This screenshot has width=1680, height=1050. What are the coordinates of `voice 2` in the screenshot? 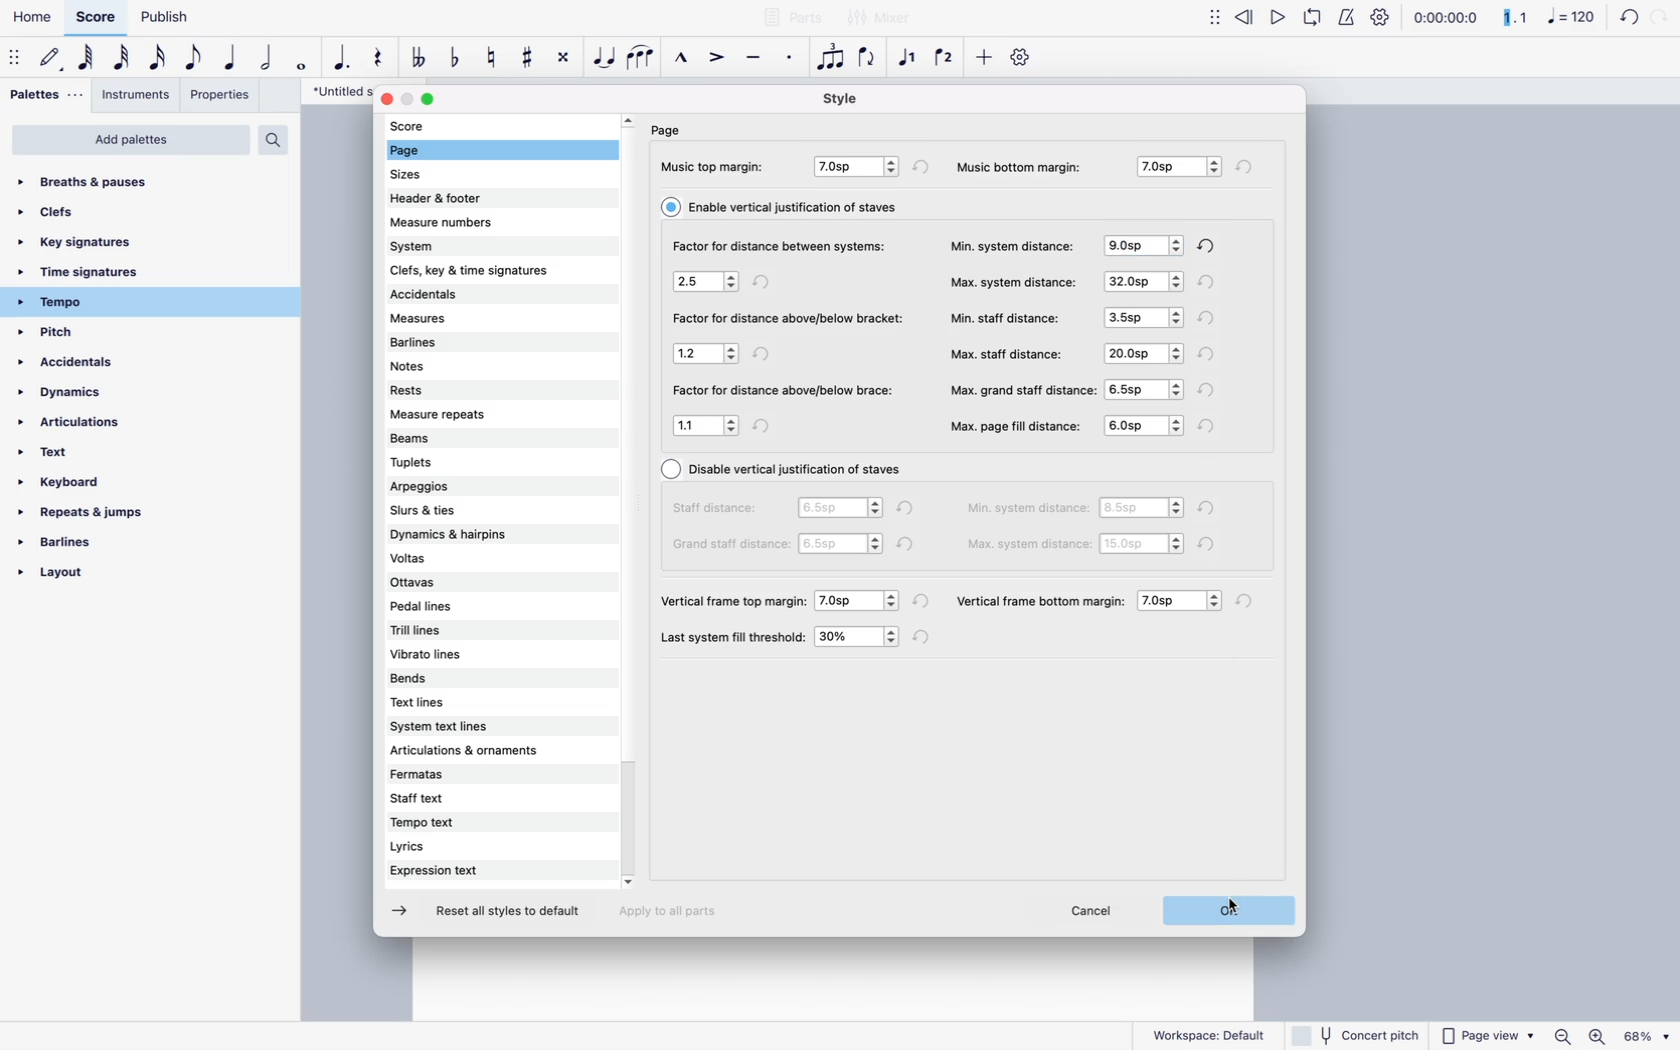 It's located at (946, 58).